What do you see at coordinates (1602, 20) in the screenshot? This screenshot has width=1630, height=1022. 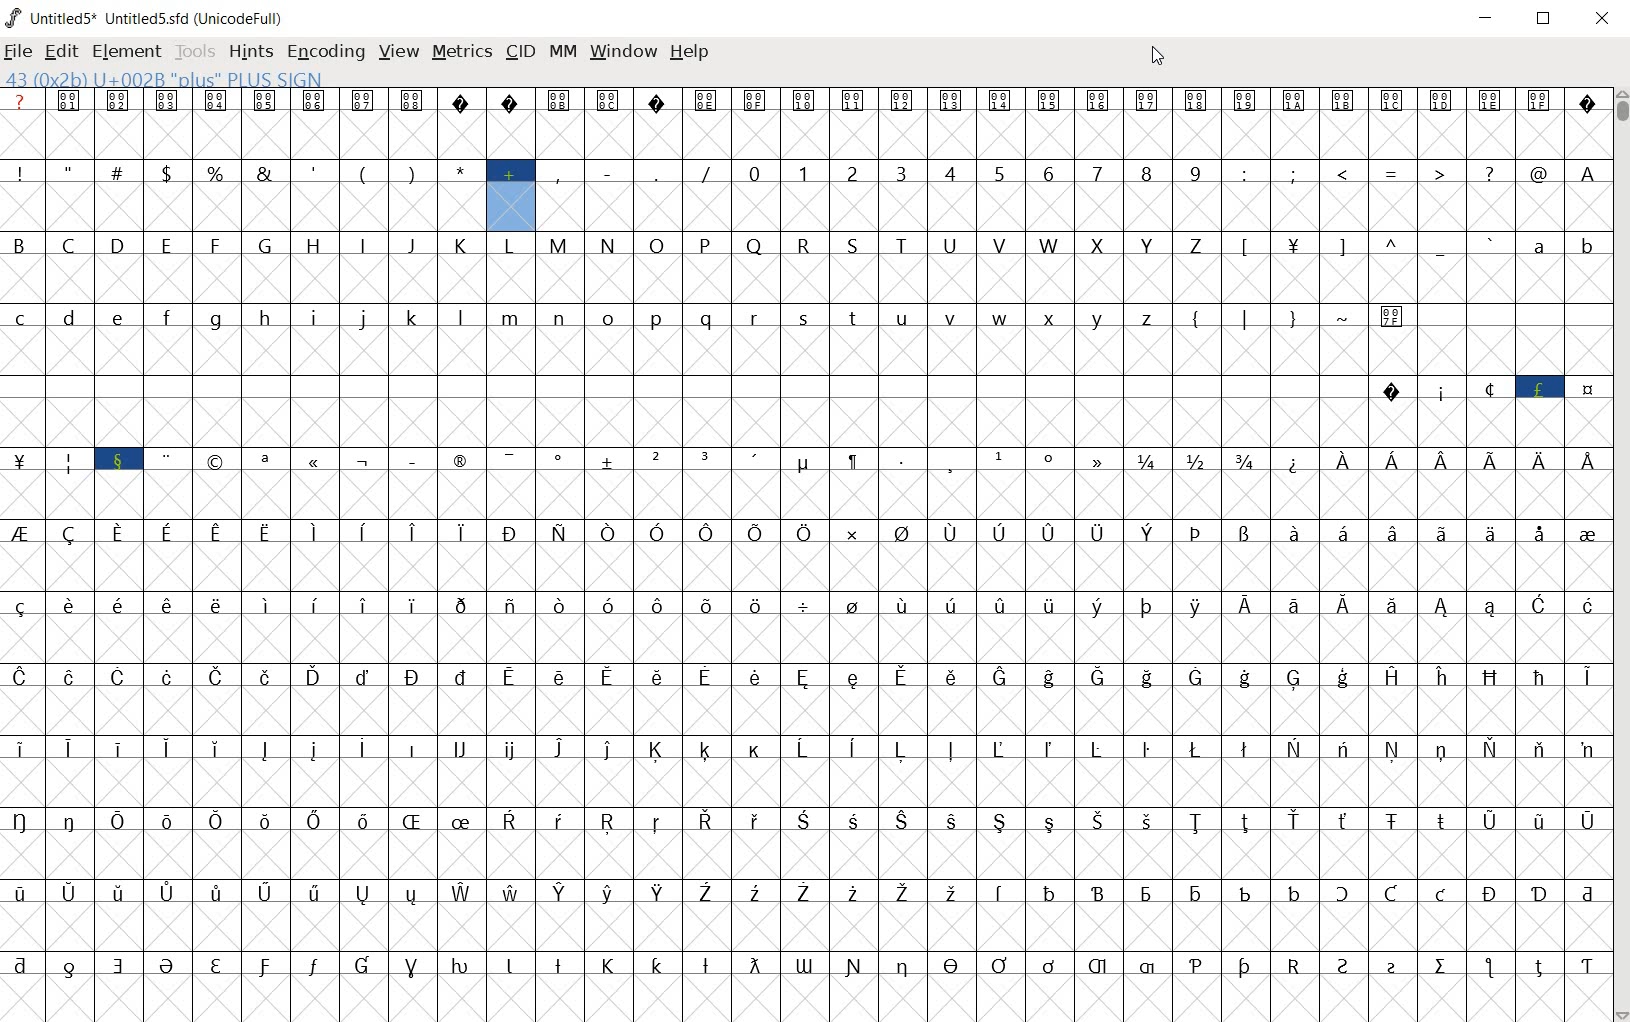 I see `close` at bounding box center [1602, 20].